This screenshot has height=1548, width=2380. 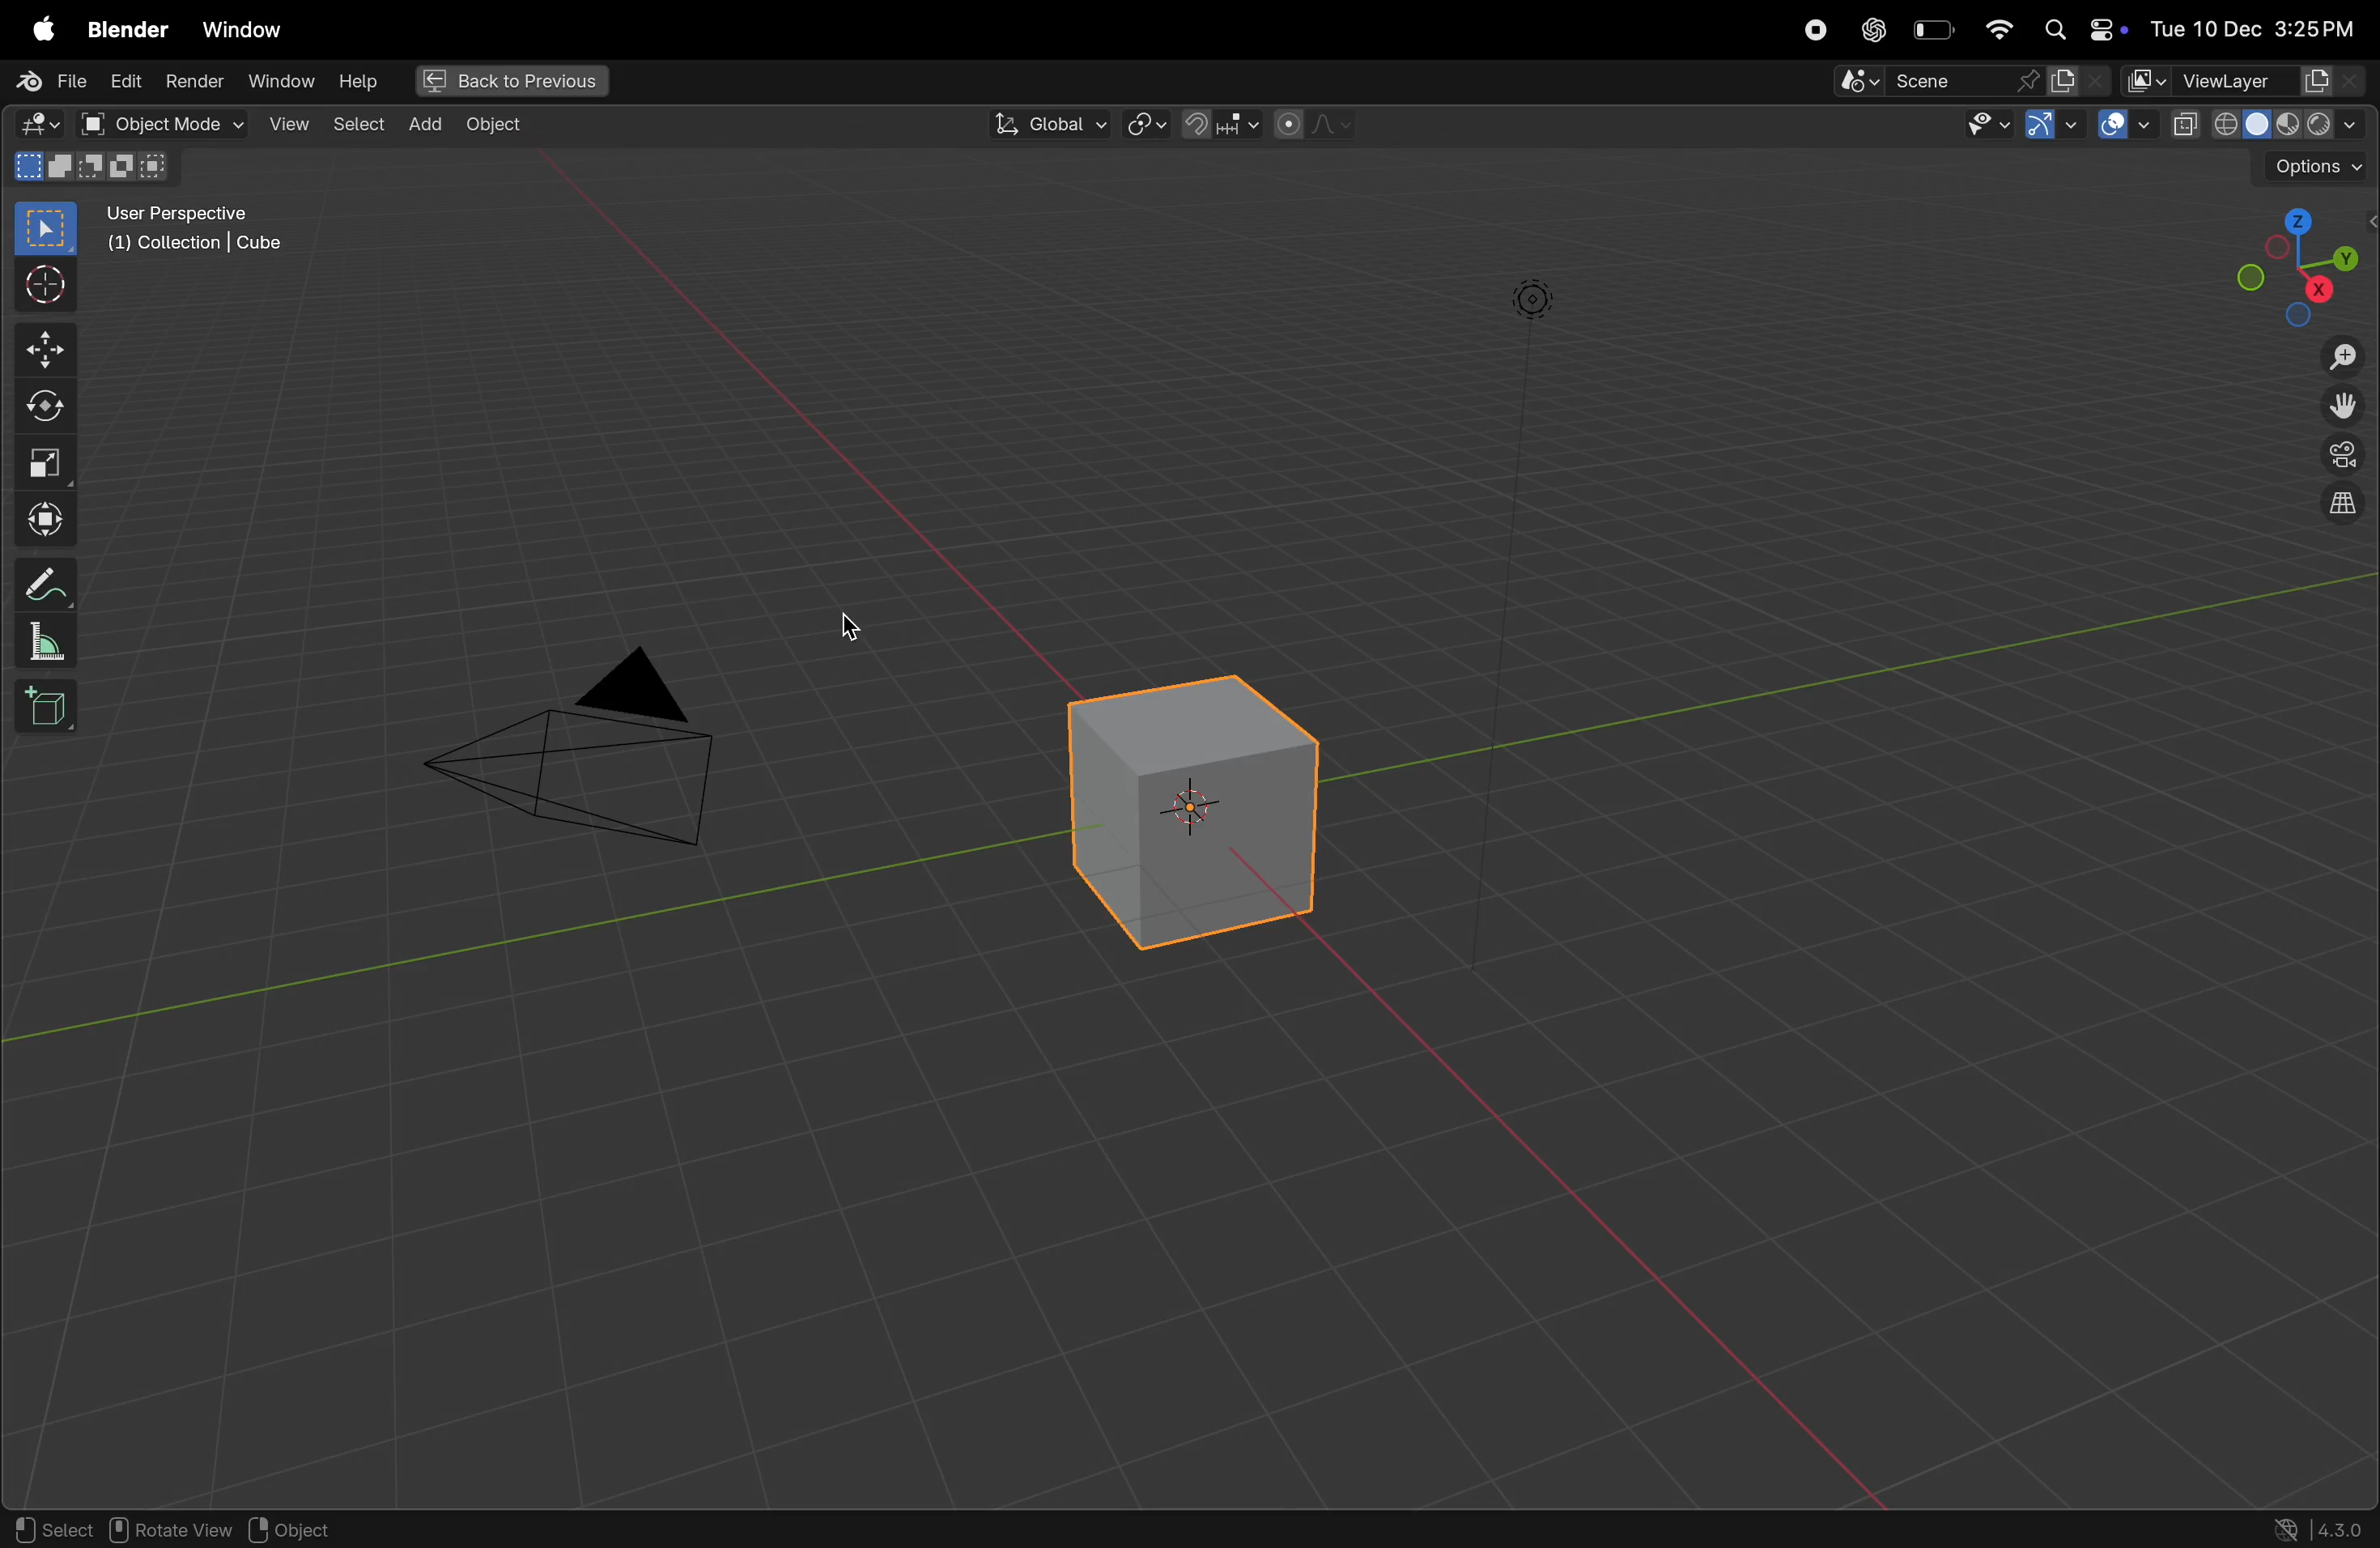 What do you see at coordinates (50, 711) in the screenshot?
I see `3d cube` at bounding box center [50, 711].